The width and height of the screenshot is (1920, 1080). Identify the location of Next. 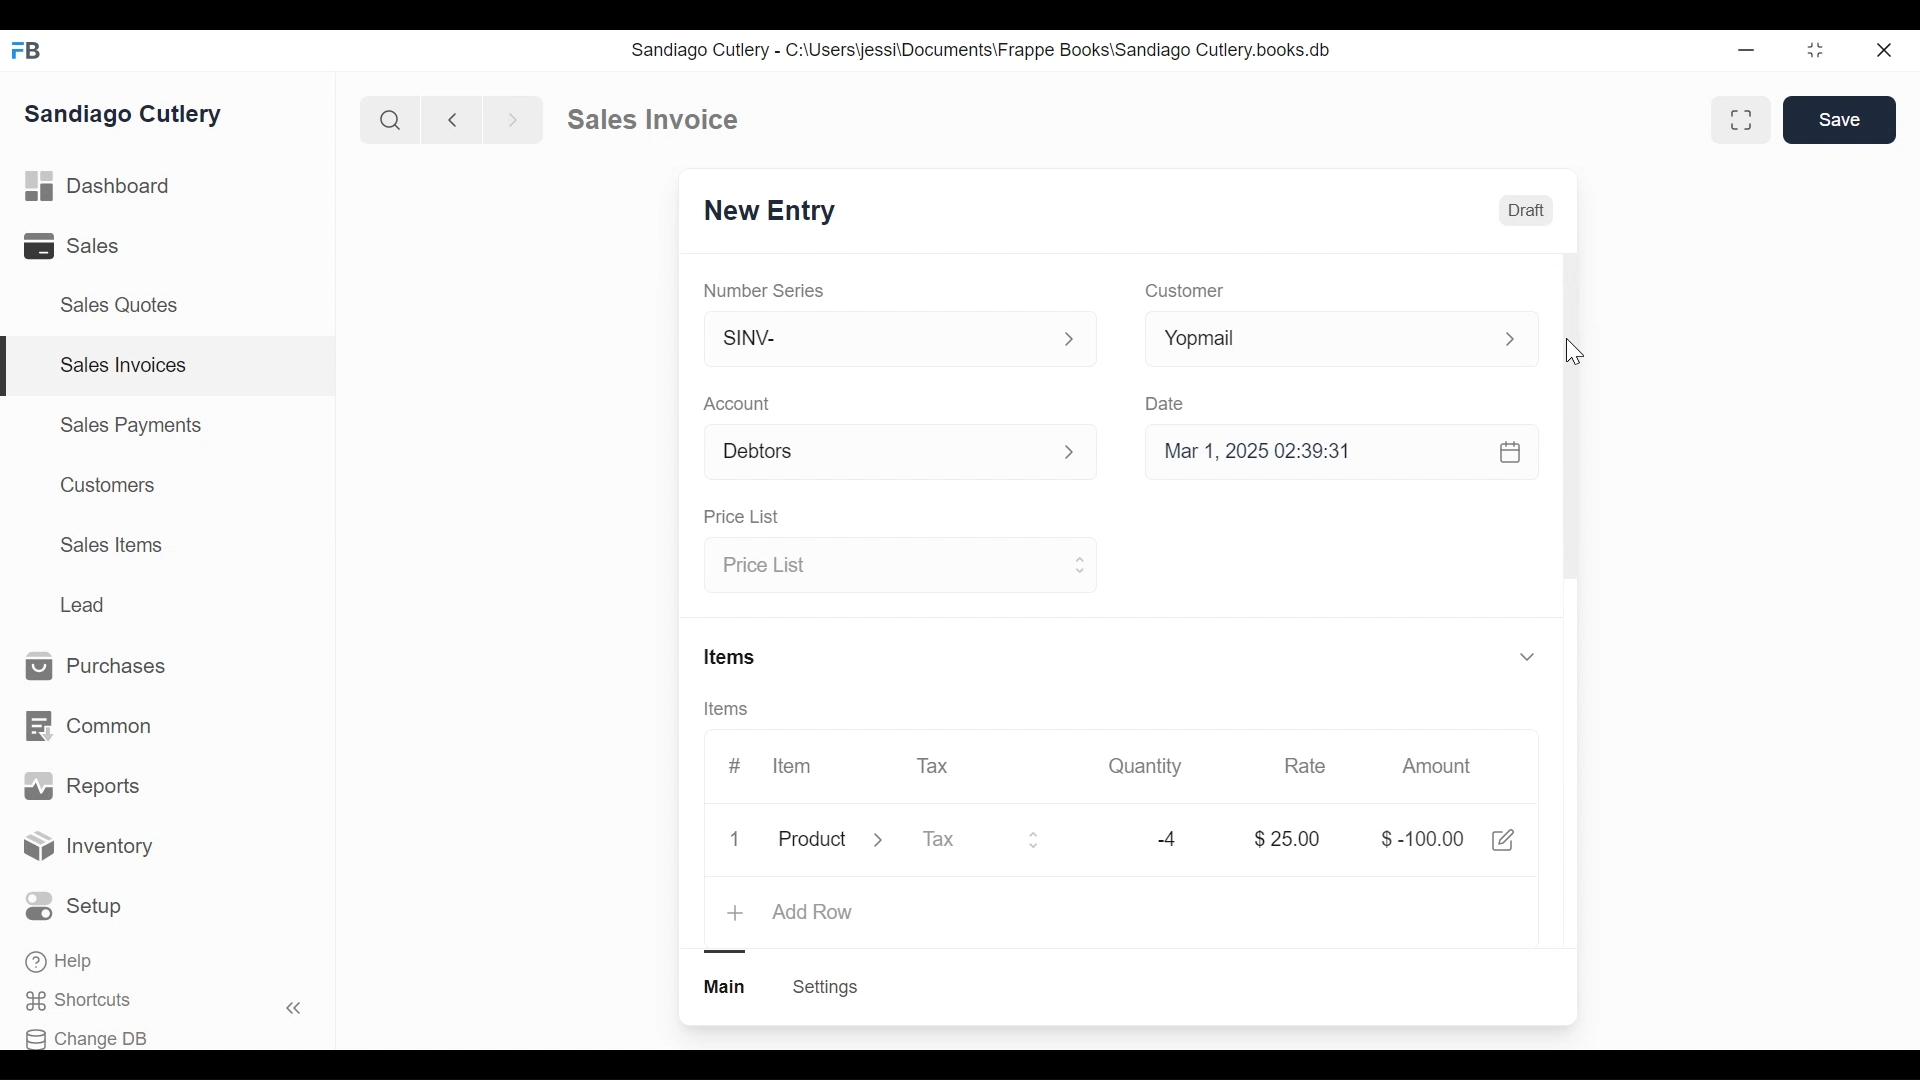
(515, 119).